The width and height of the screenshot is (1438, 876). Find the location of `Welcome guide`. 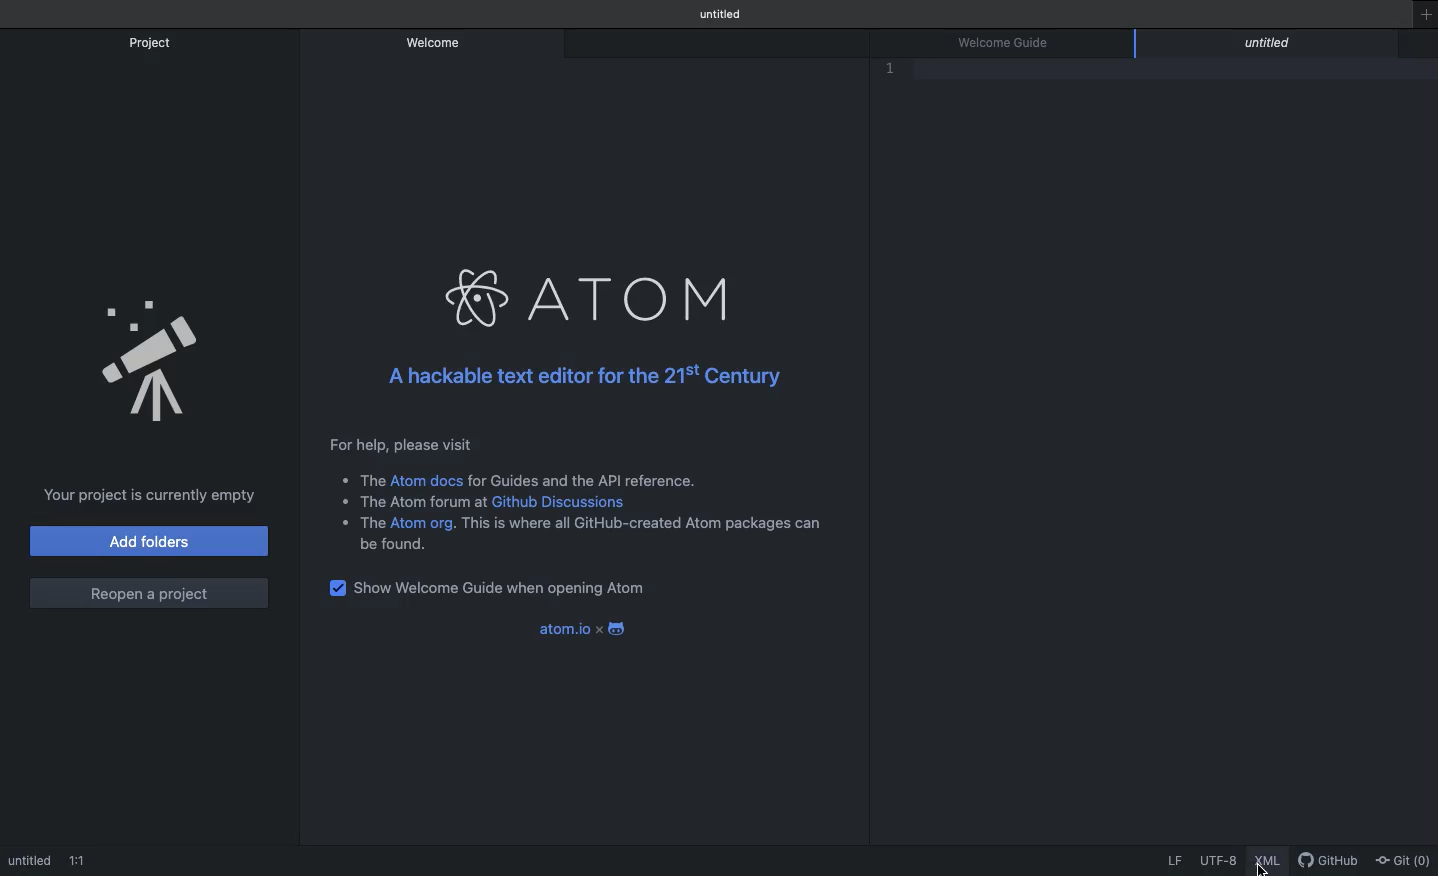

Welcome guide is located at coordinates (1010, 42).